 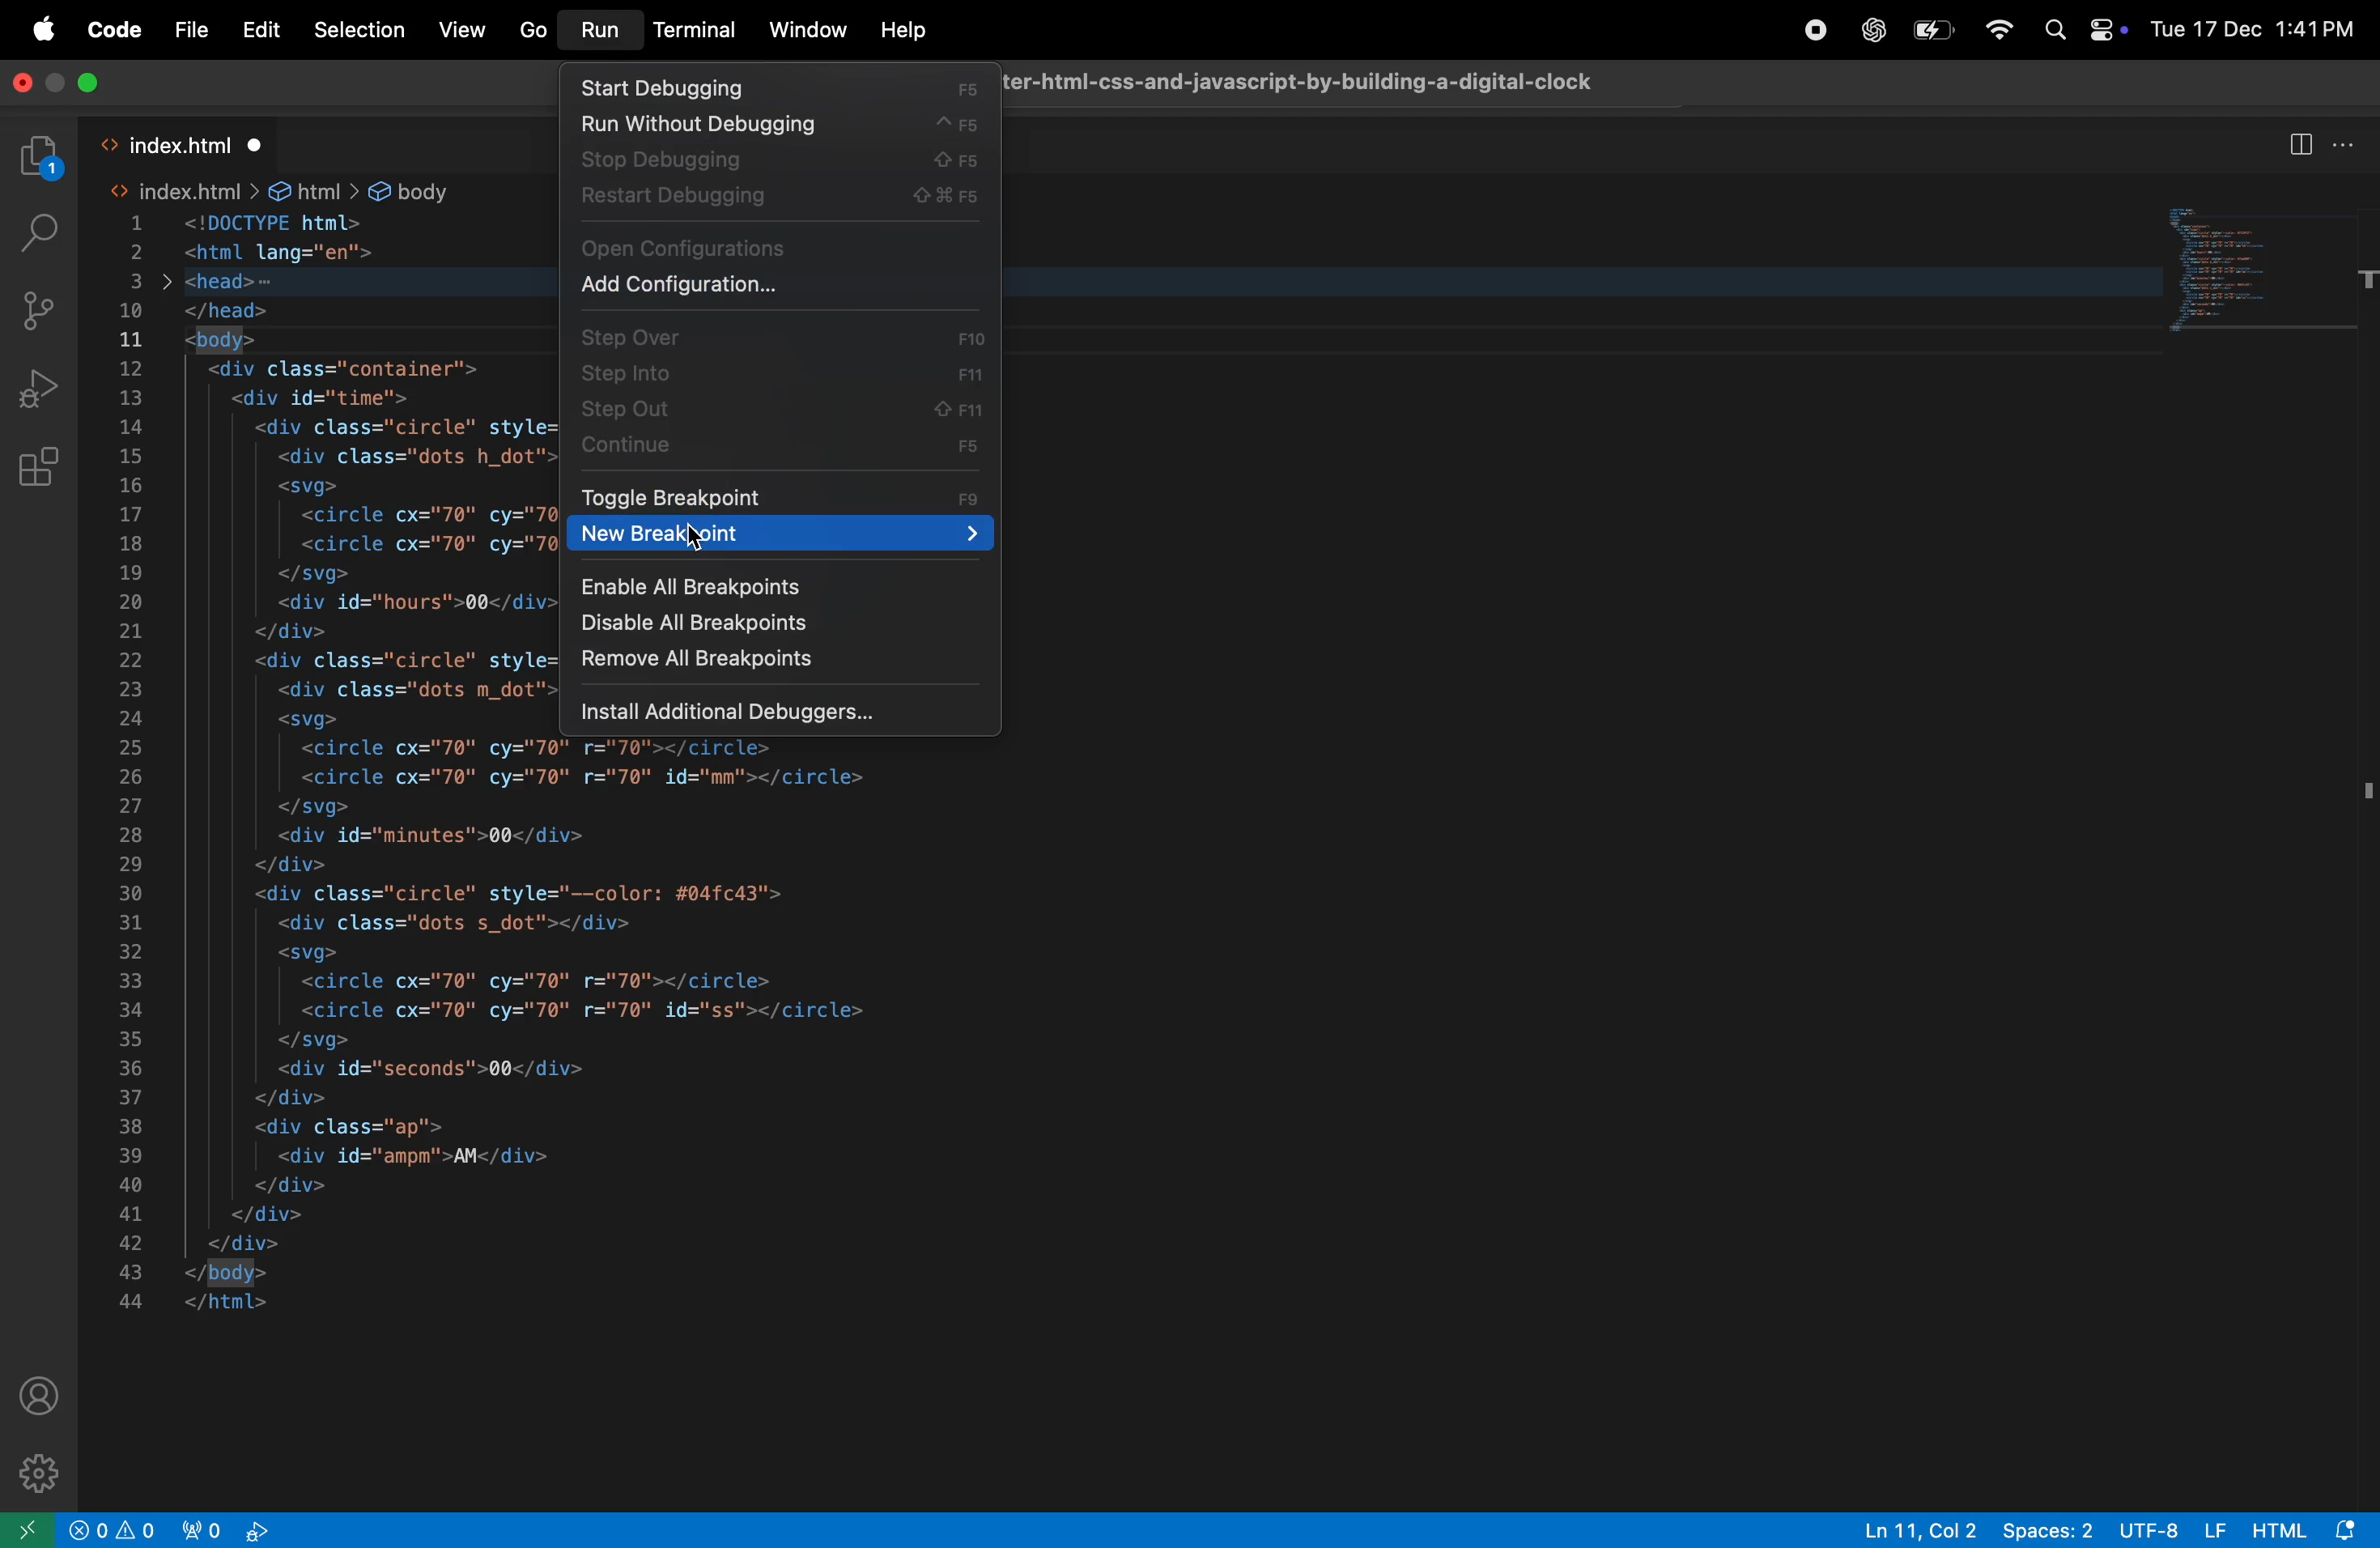 I want to click on code block, so click(x=2260, y=264).